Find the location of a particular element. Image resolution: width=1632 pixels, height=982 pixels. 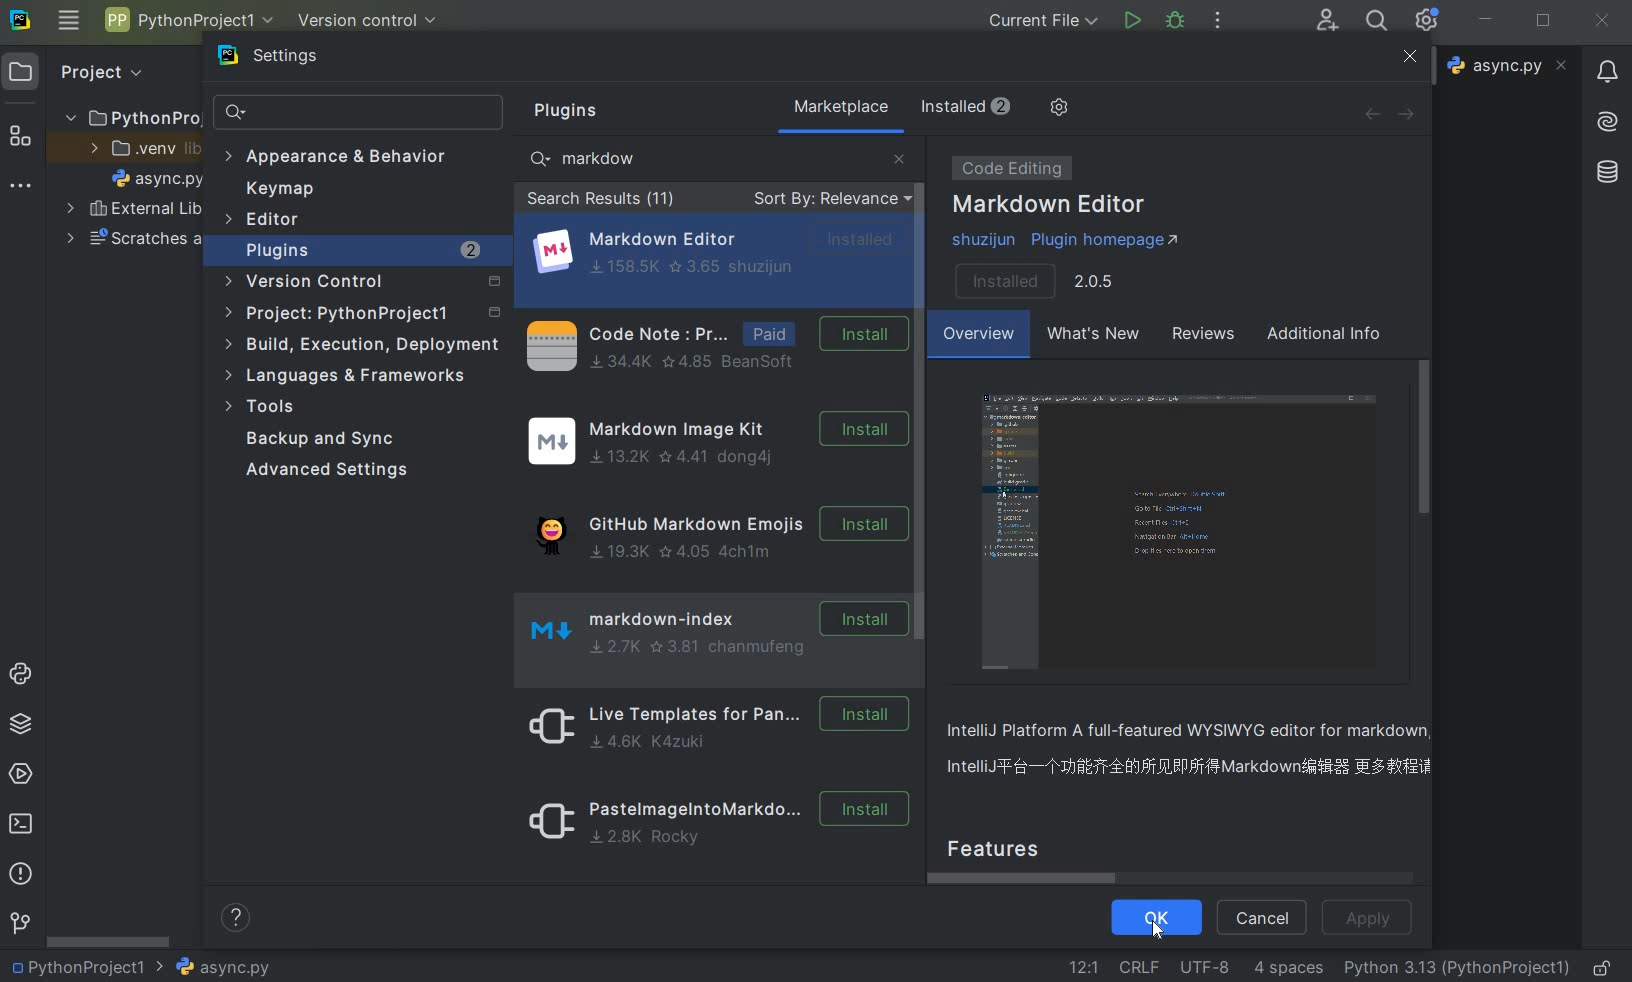

markdown editor is located at coordinates (719, 251).